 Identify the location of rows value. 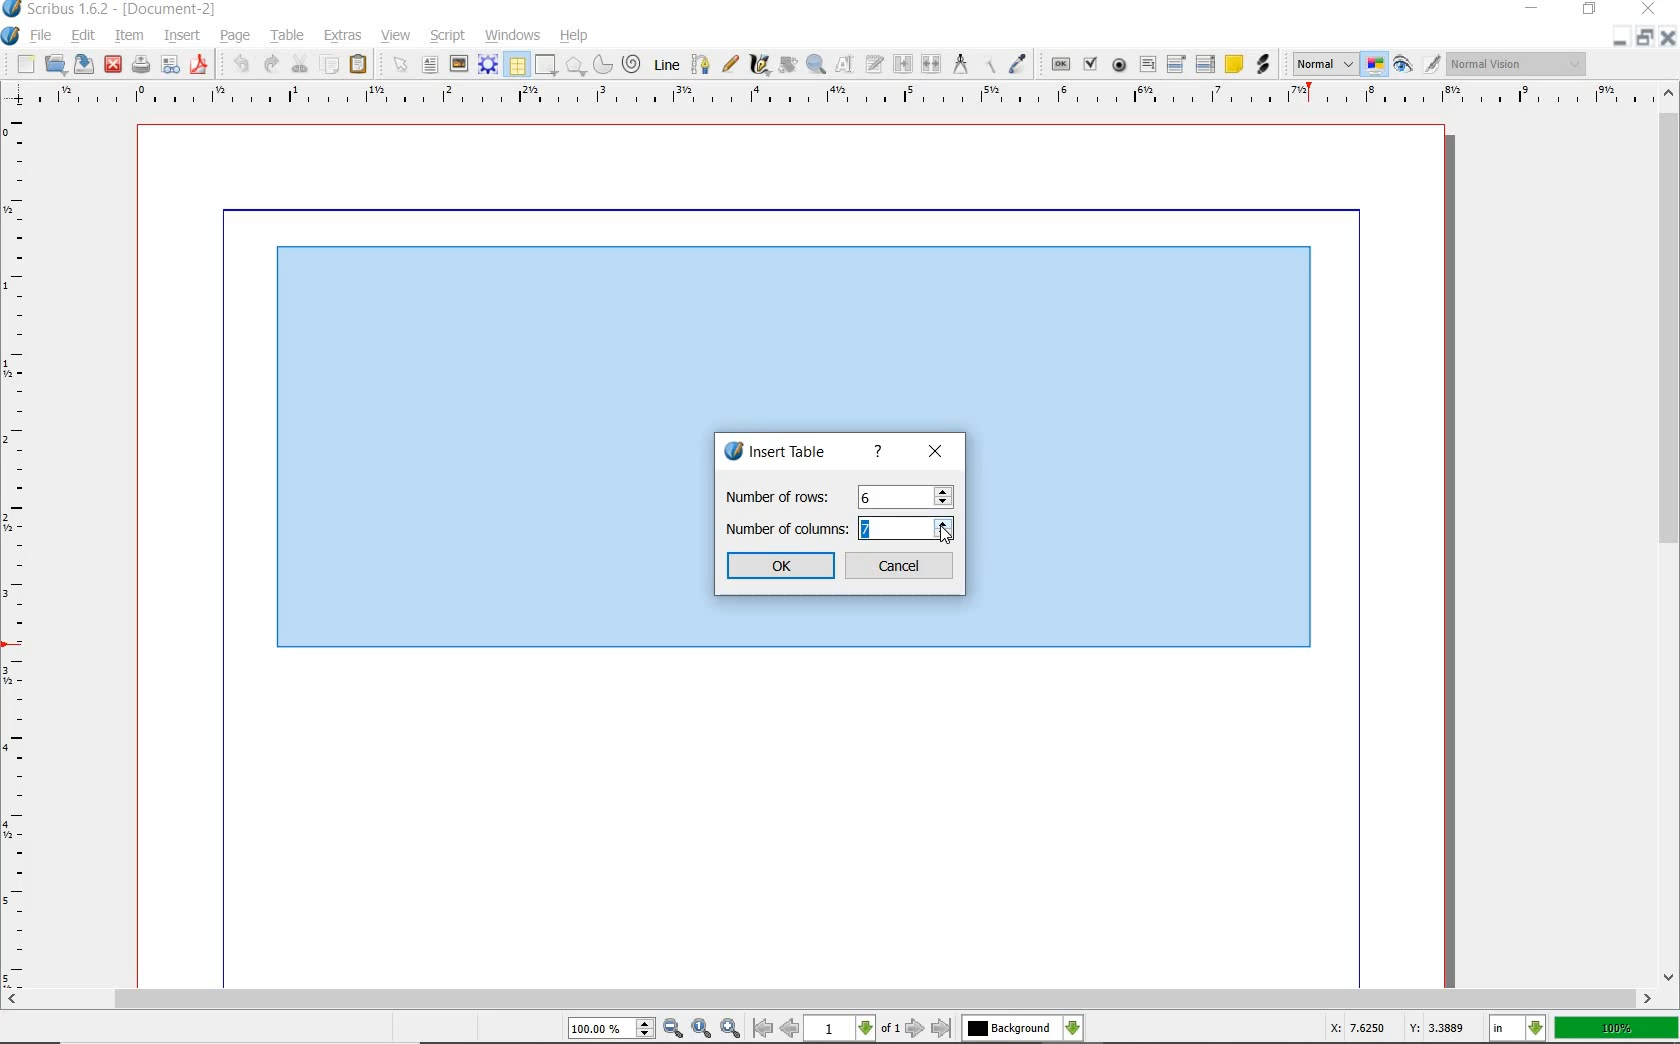
(905, 497).